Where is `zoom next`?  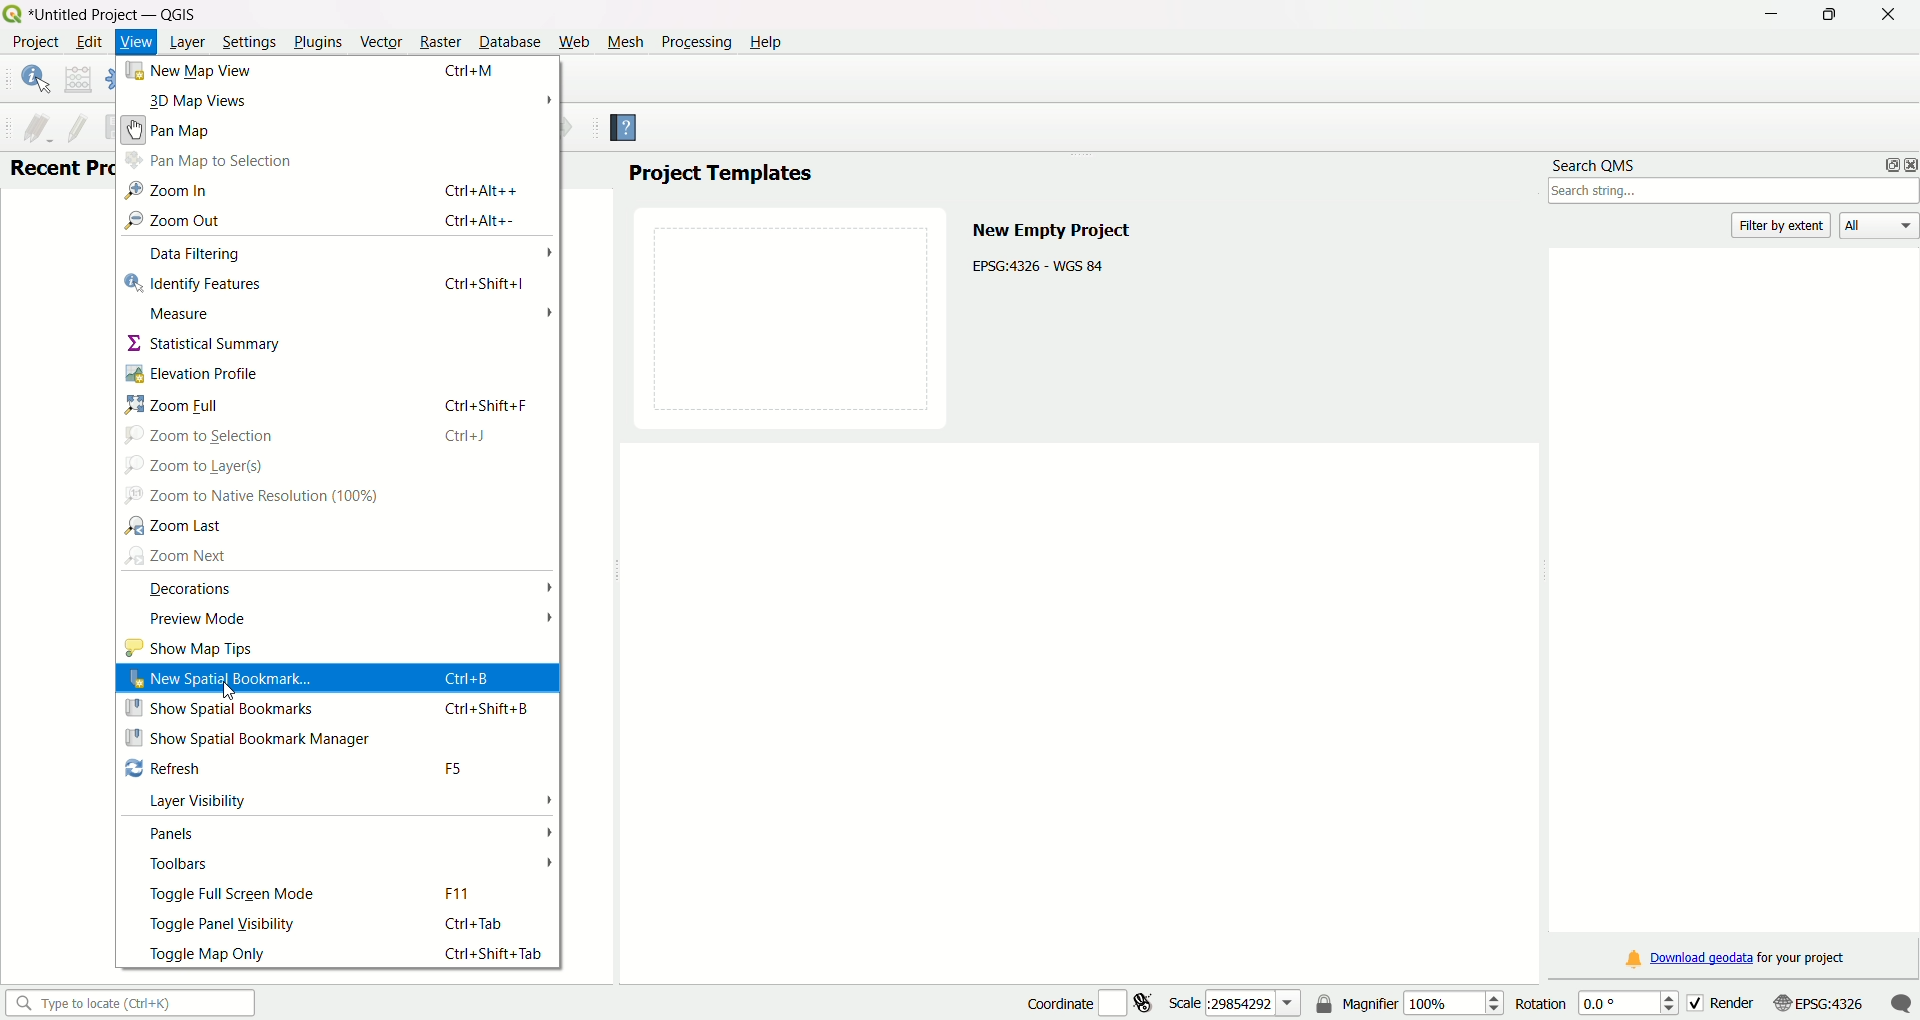
zoom next is located at coordinates (181, 554).